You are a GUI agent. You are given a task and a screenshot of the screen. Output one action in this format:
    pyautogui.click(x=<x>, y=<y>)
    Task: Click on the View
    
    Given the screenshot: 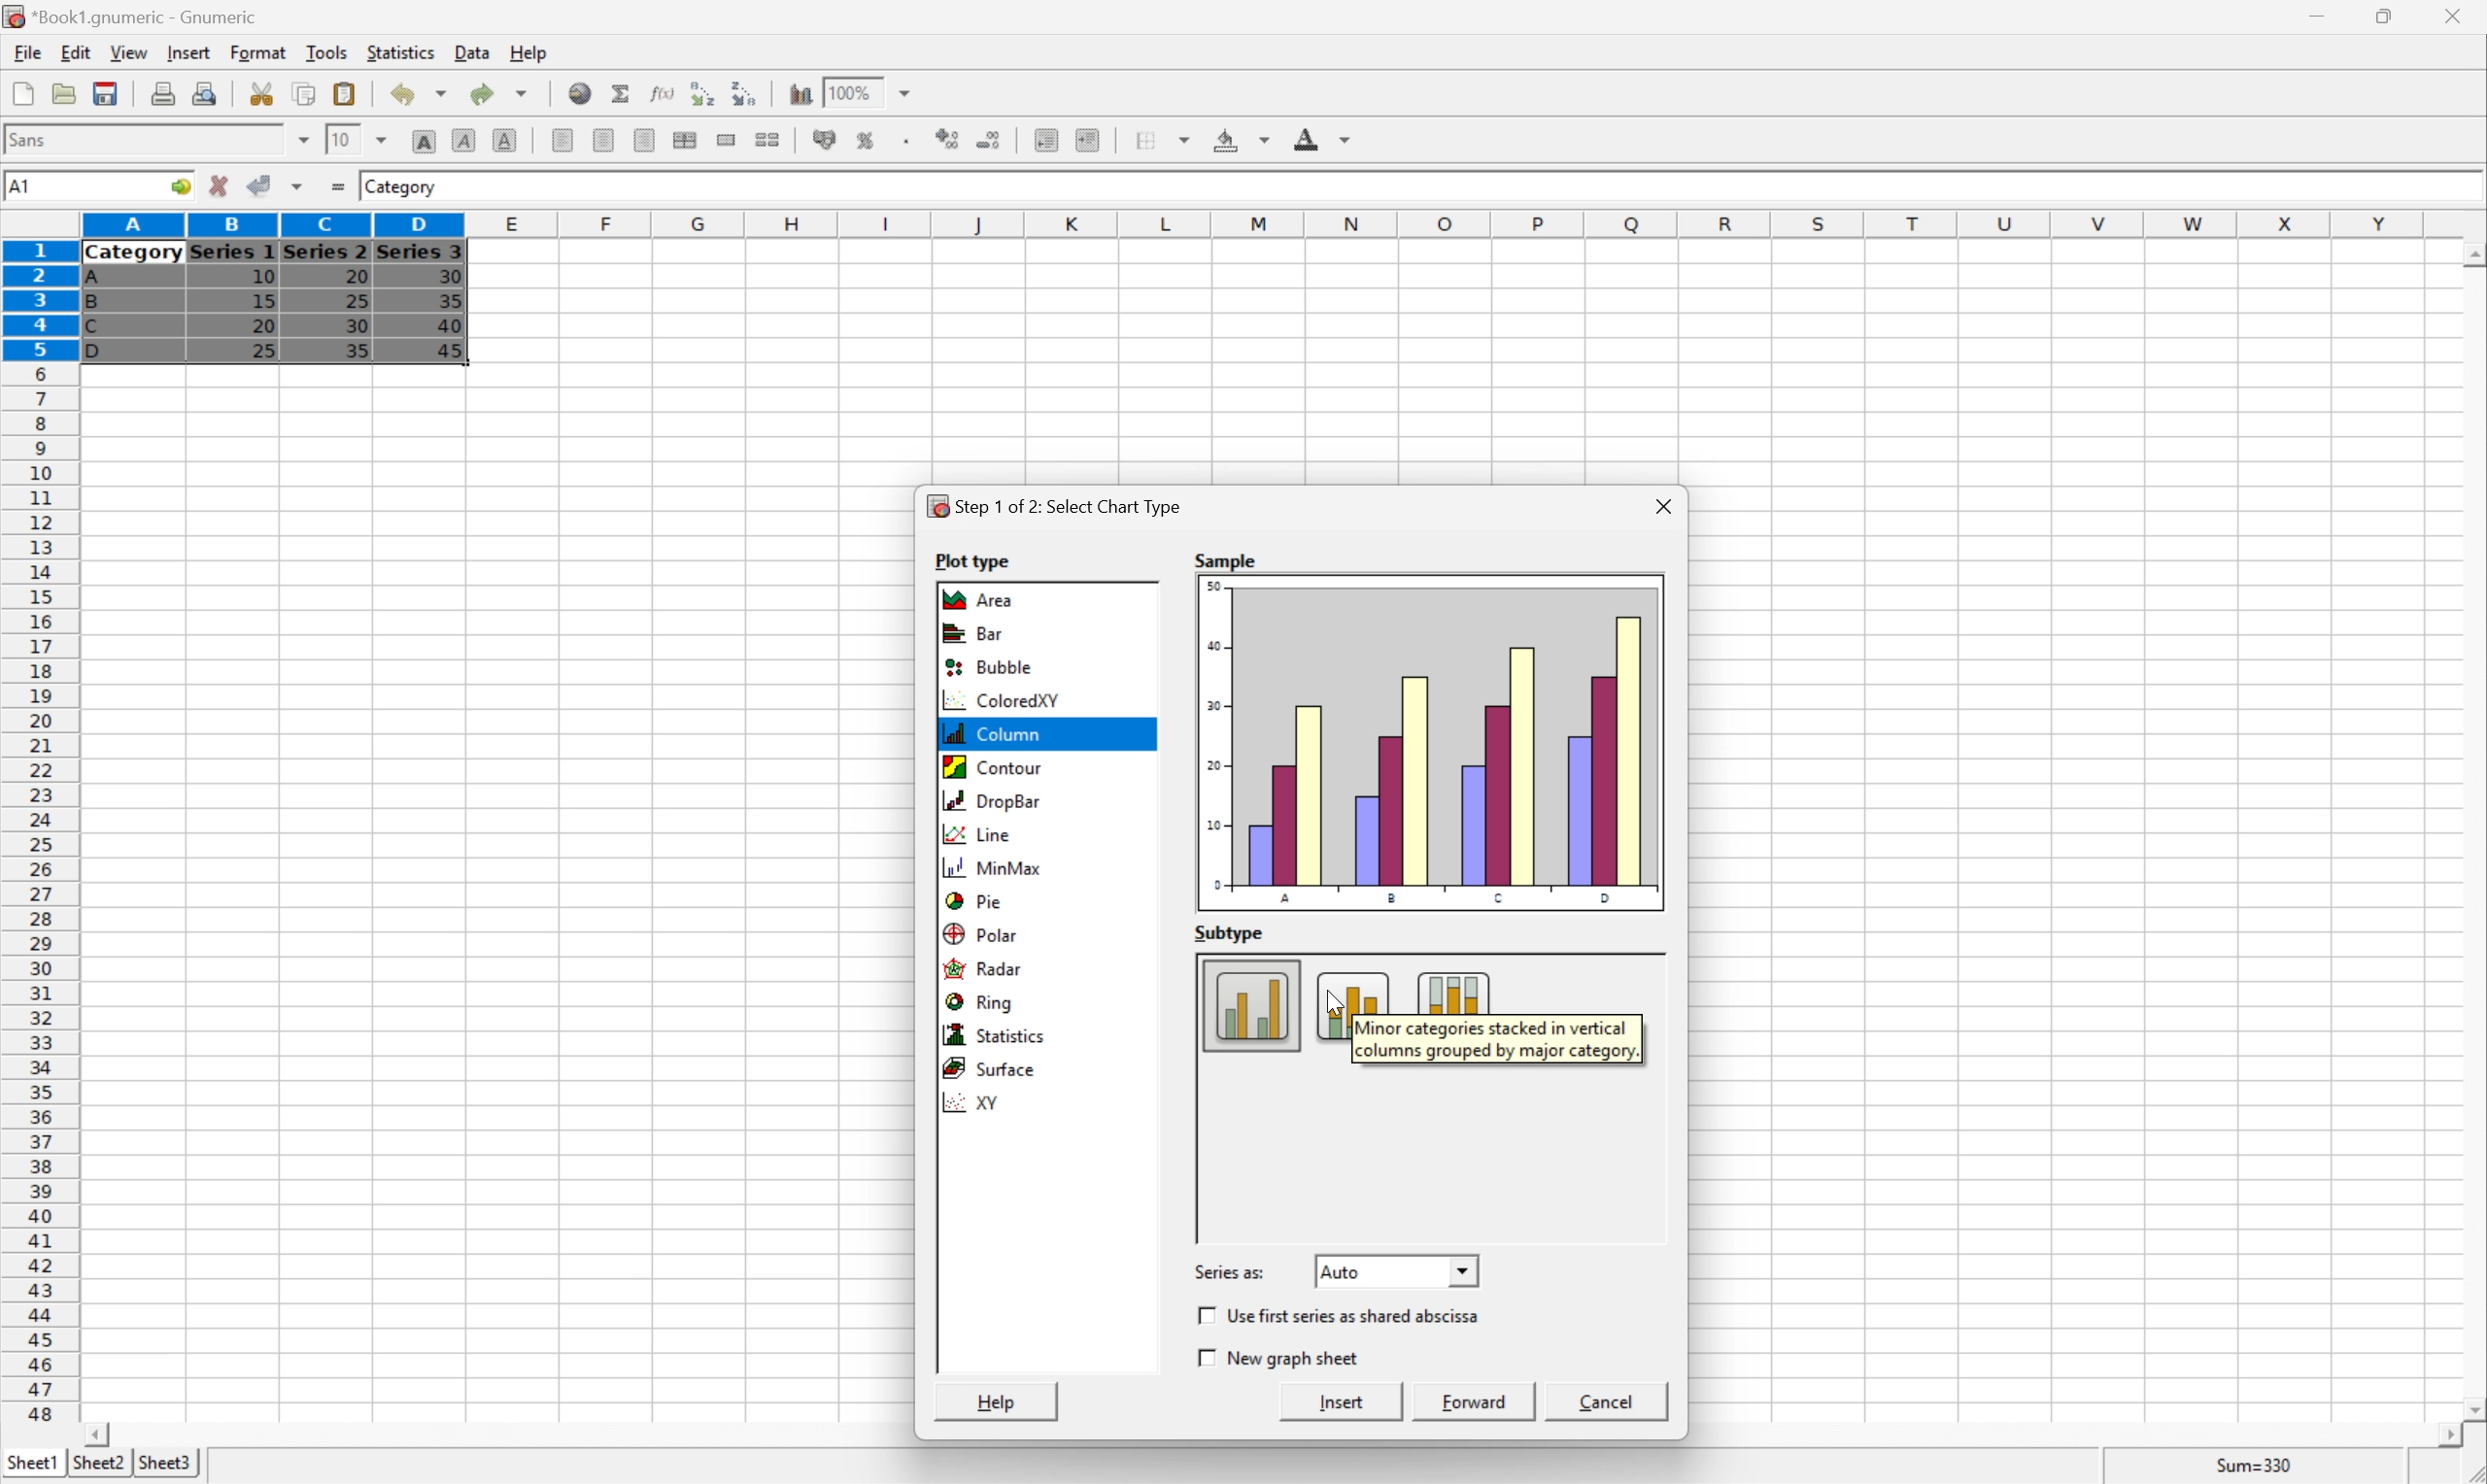 What is the action you would take?
    pyautogui.click(x=129, y=51)
    